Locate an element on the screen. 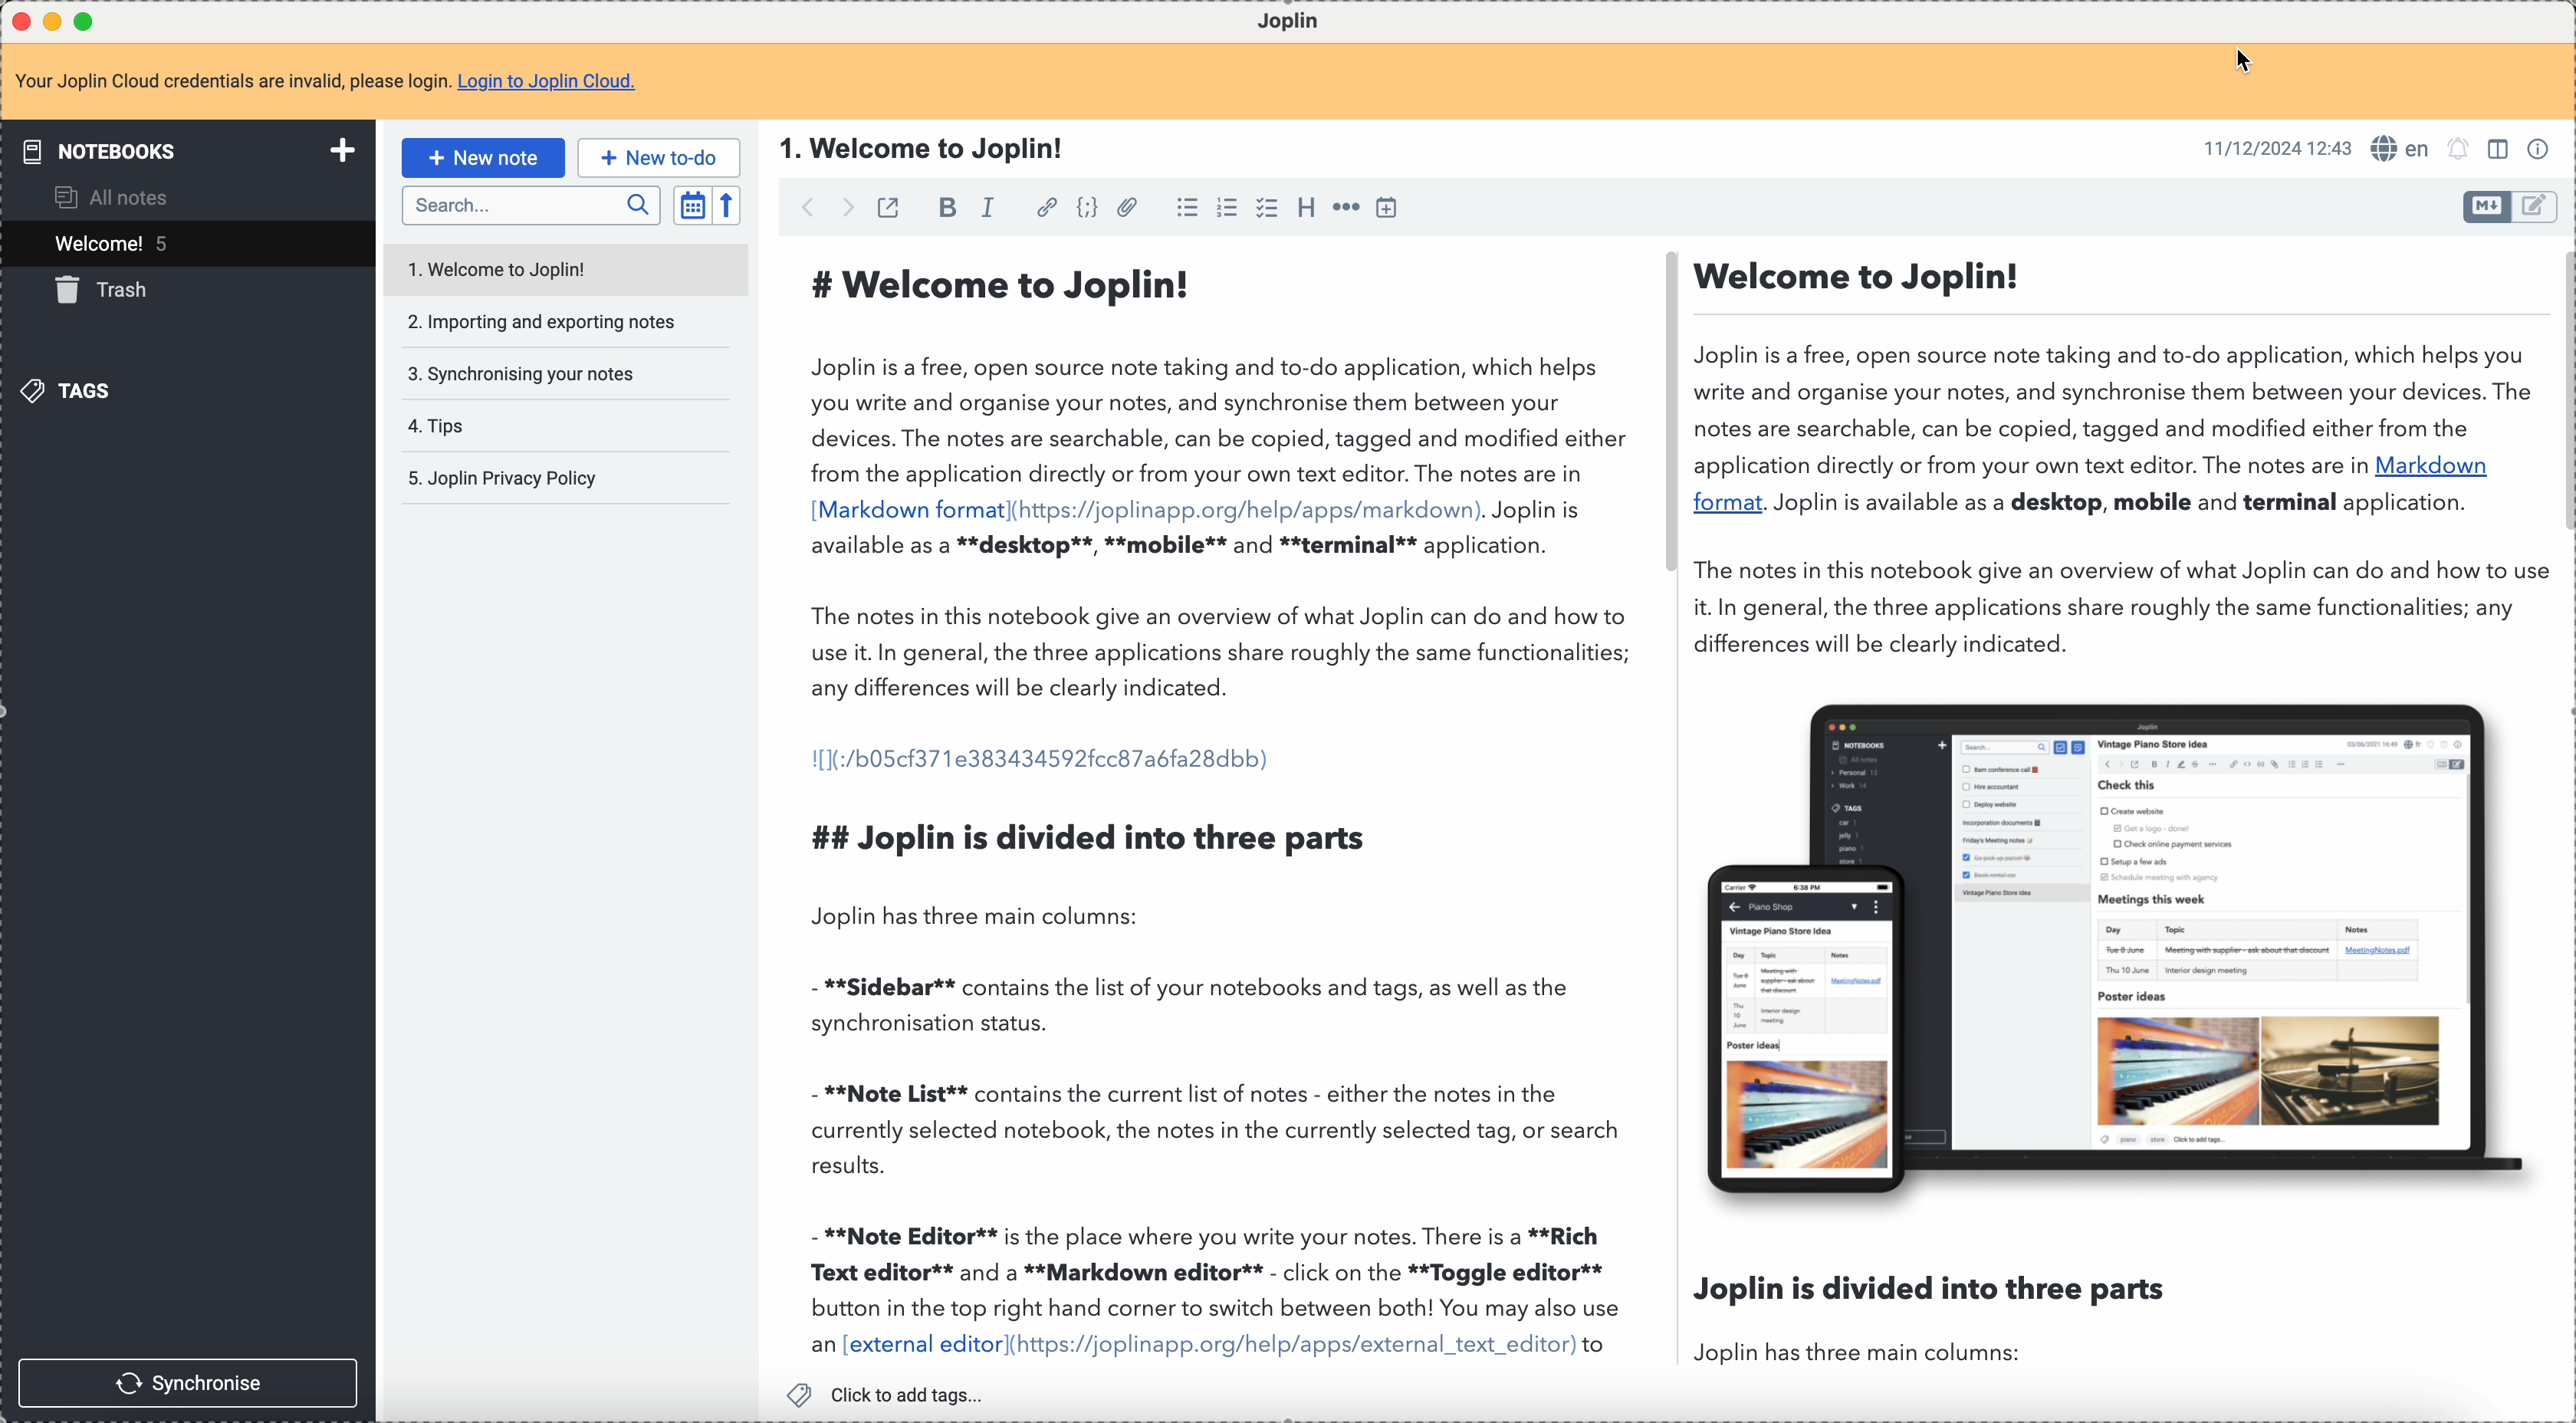 Image resolution: width=2576 pixels, height=1423 pixels. en is located at coordinates (2397, 146).